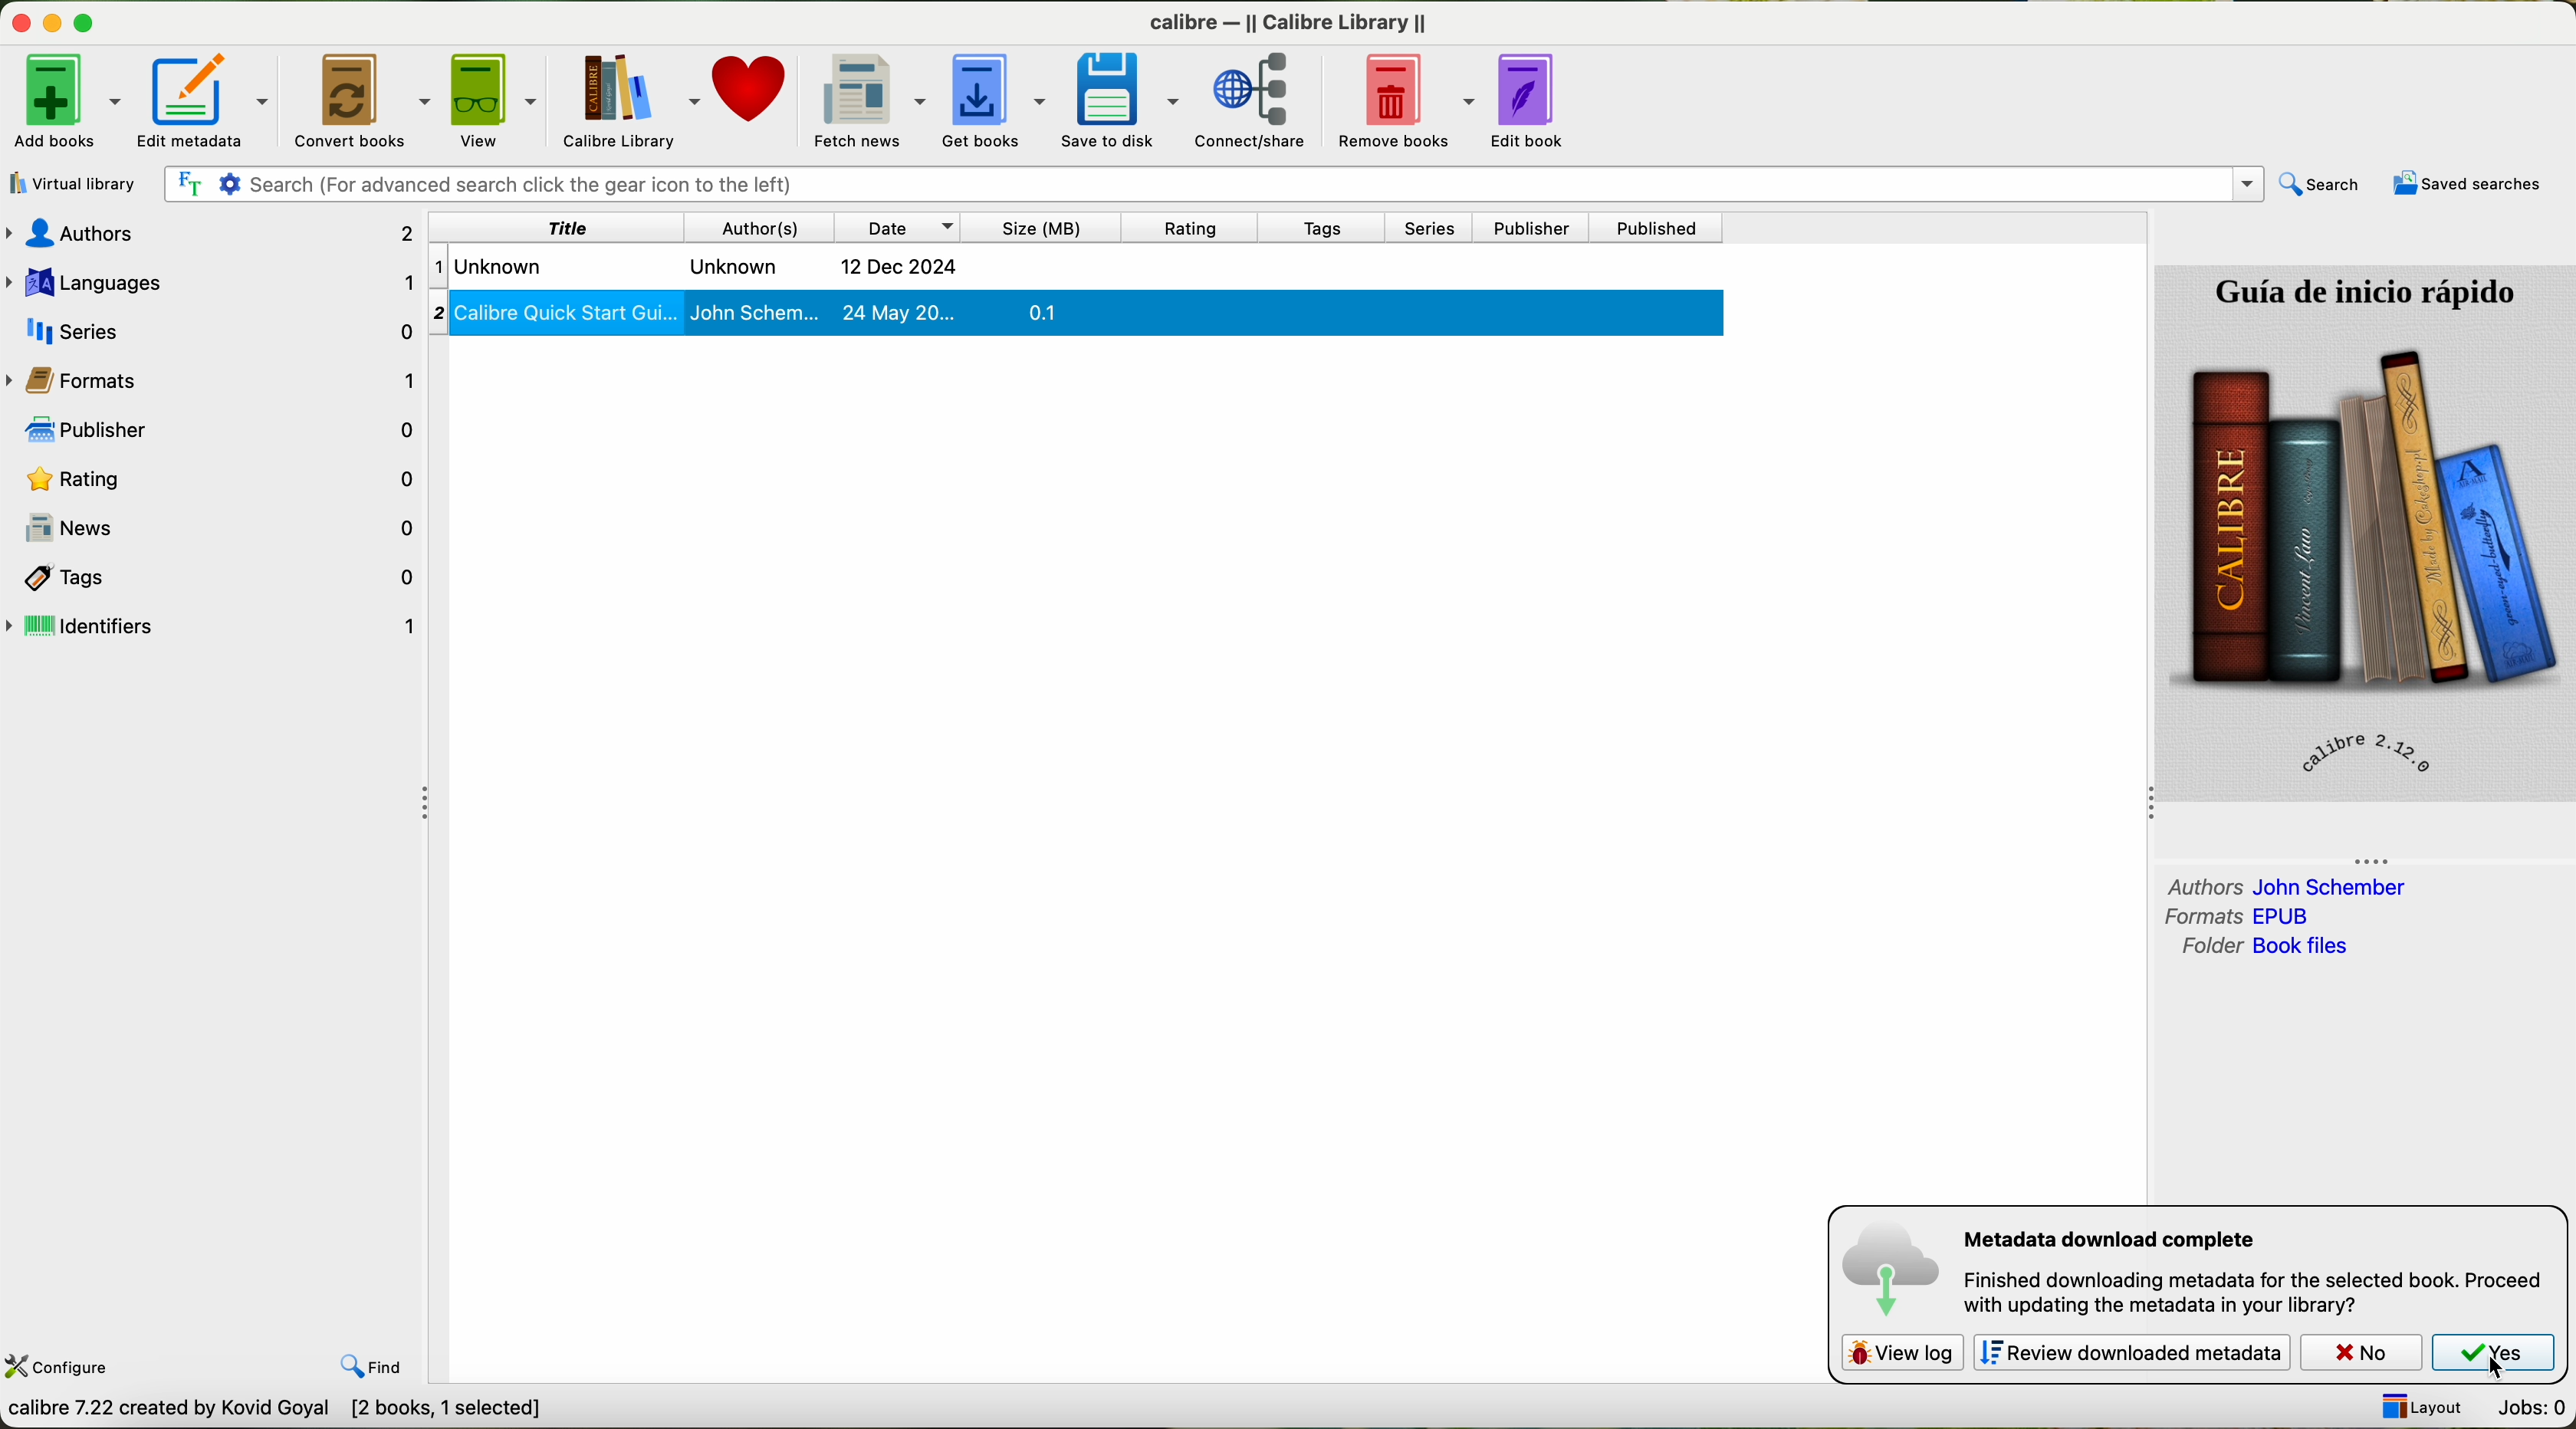 The height and width of the screenshot is (1429, 2576). Describe the element at coordinates (365, 100) in the screenshot. I see `convert books` at that location.